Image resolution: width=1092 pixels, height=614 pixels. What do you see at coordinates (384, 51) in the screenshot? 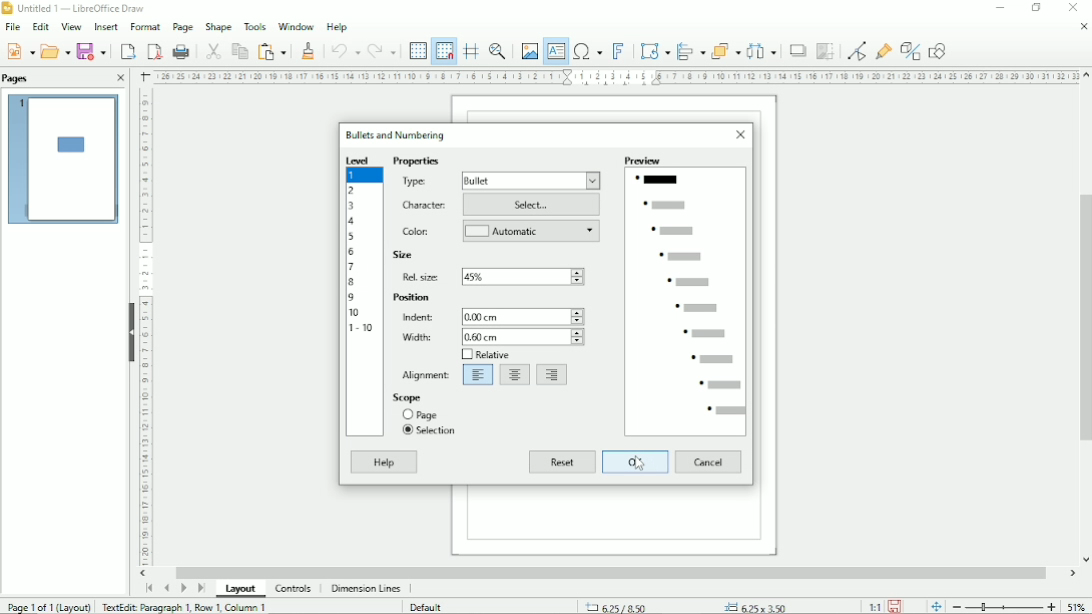
I see `Redo` at bounding box center [384, 51].